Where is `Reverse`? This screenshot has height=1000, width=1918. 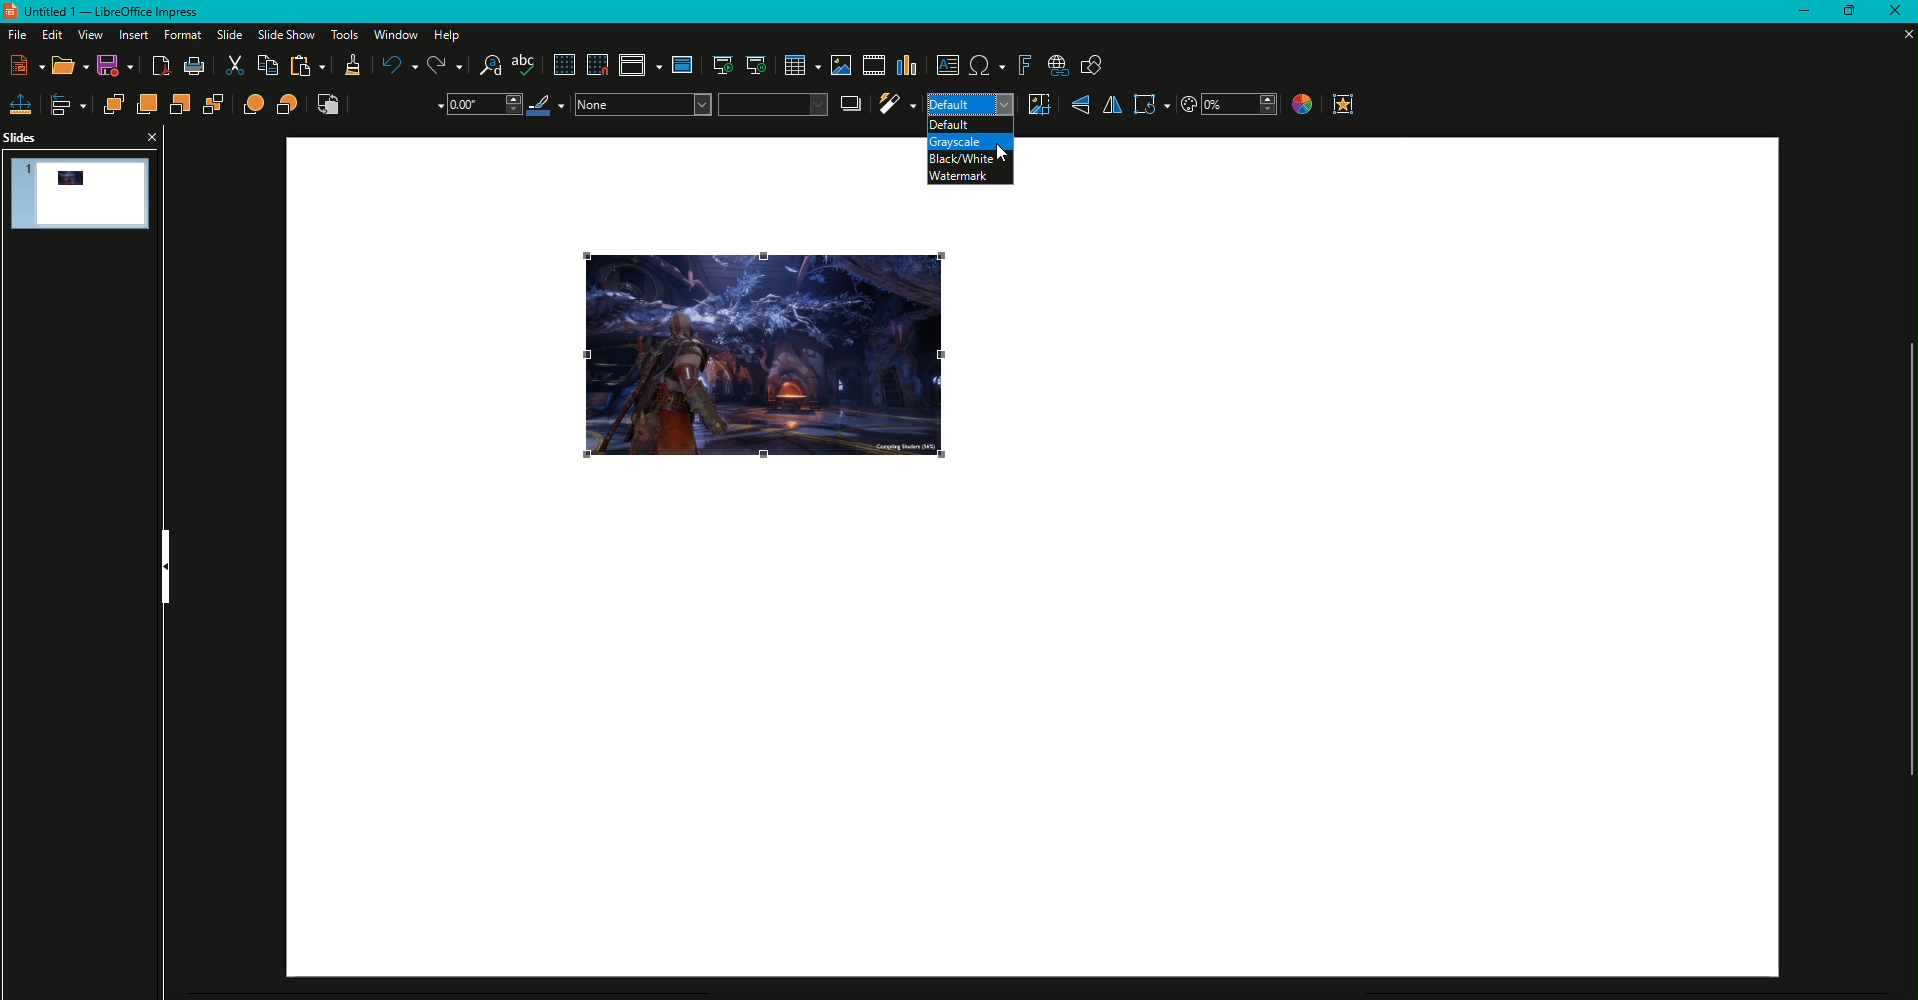 Reverse is located at coordinates (329, 105).